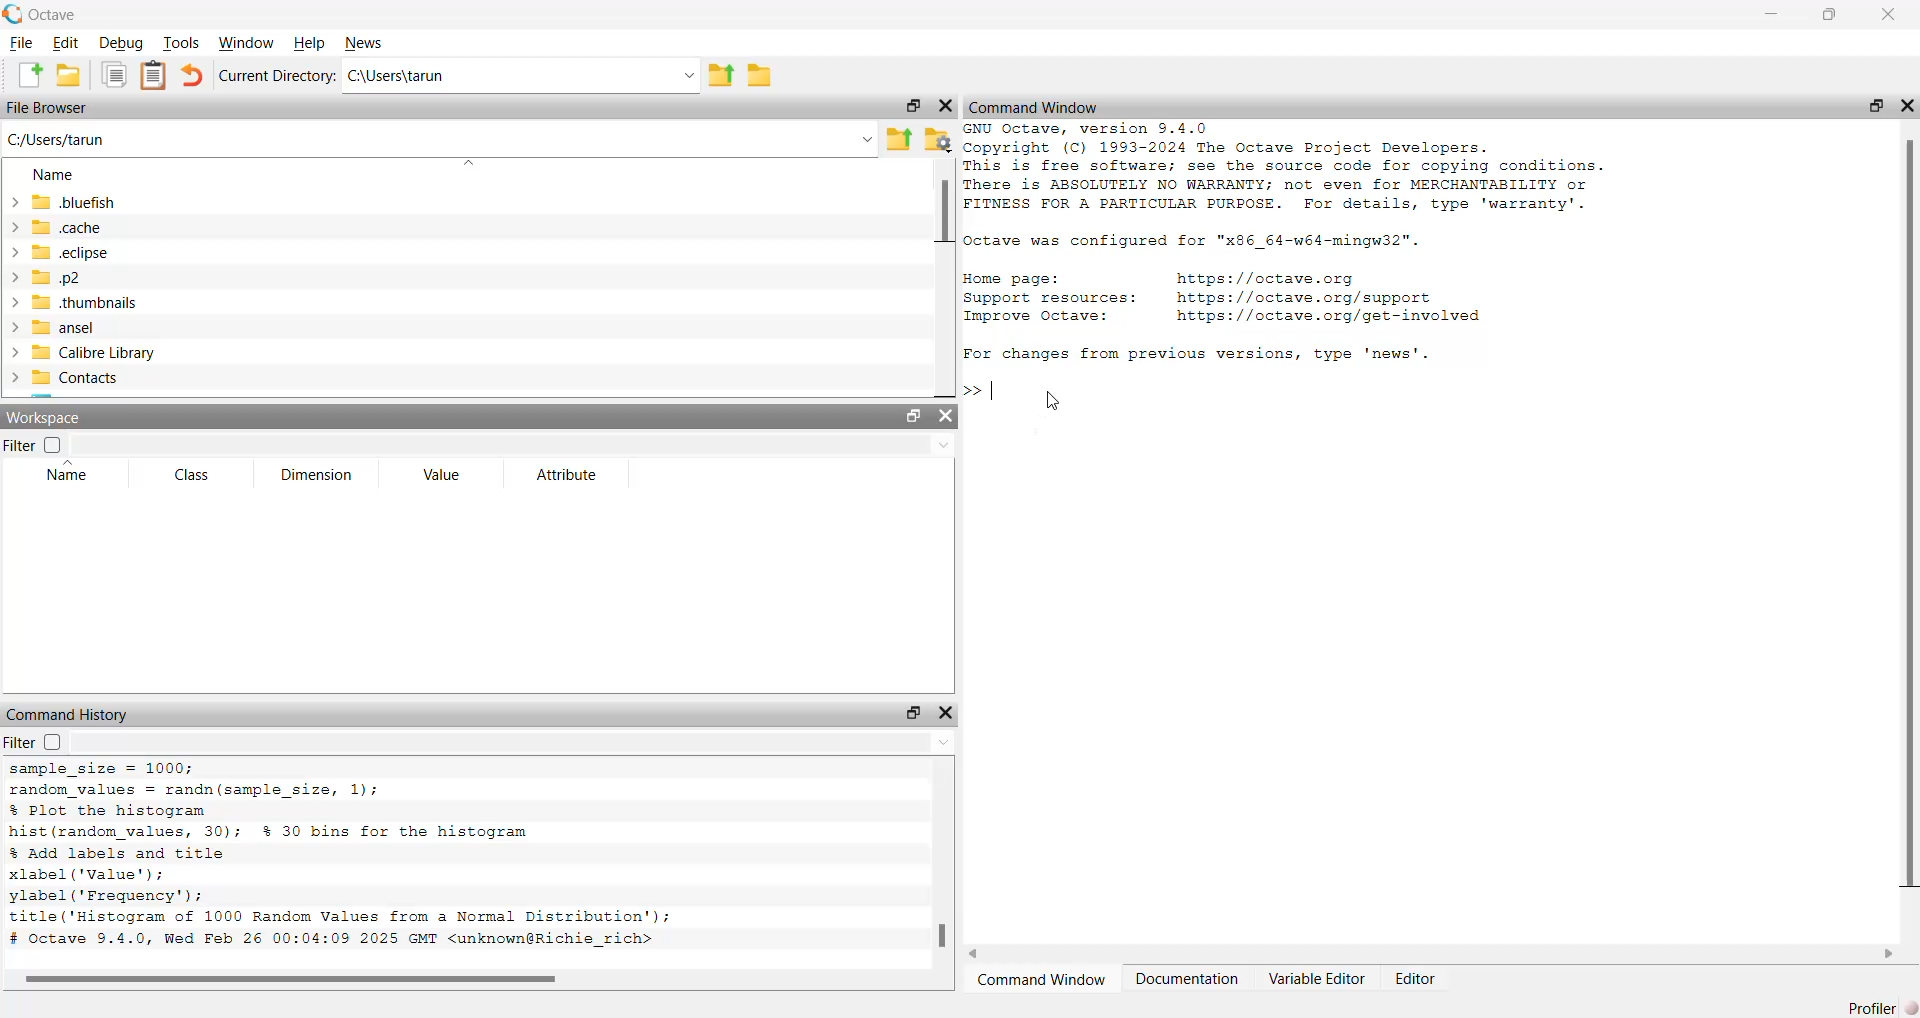  What do you see at coordinates (470, 162) in the screenshot?
I see `dropdown` at bounding box center [470, 162].